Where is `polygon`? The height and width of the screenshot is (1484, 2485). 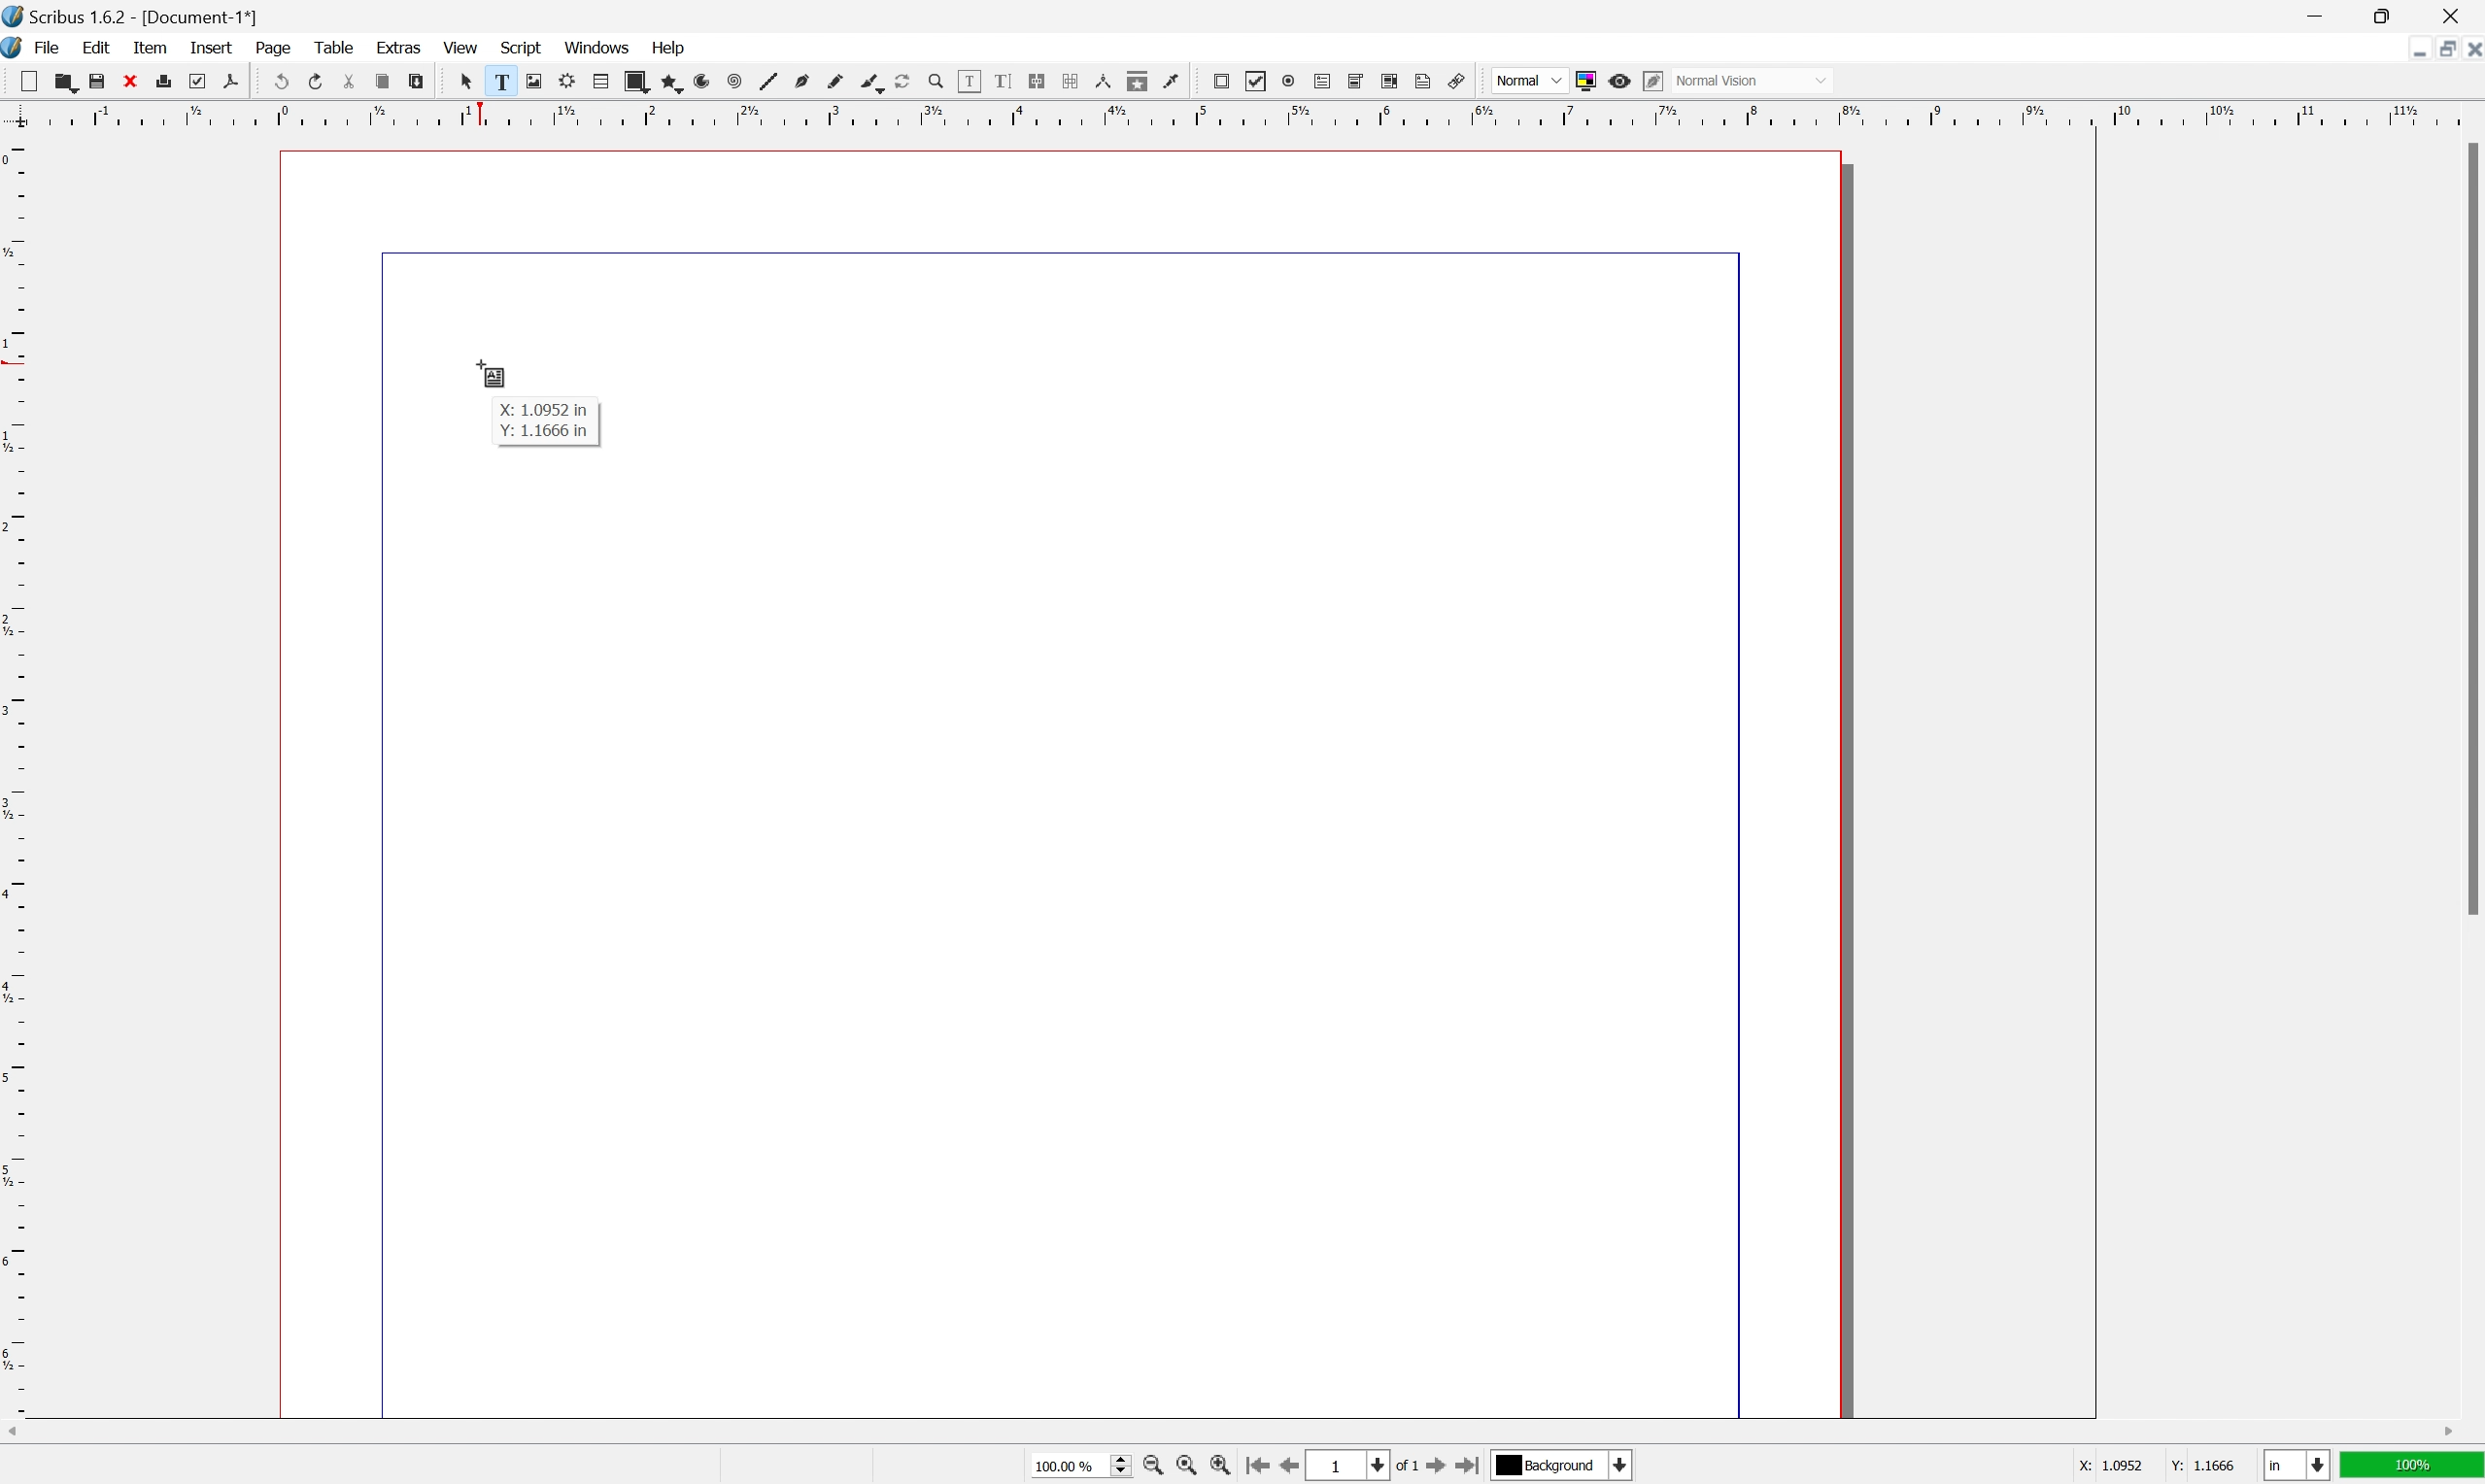 polygon is located at coordinates (674, 84).